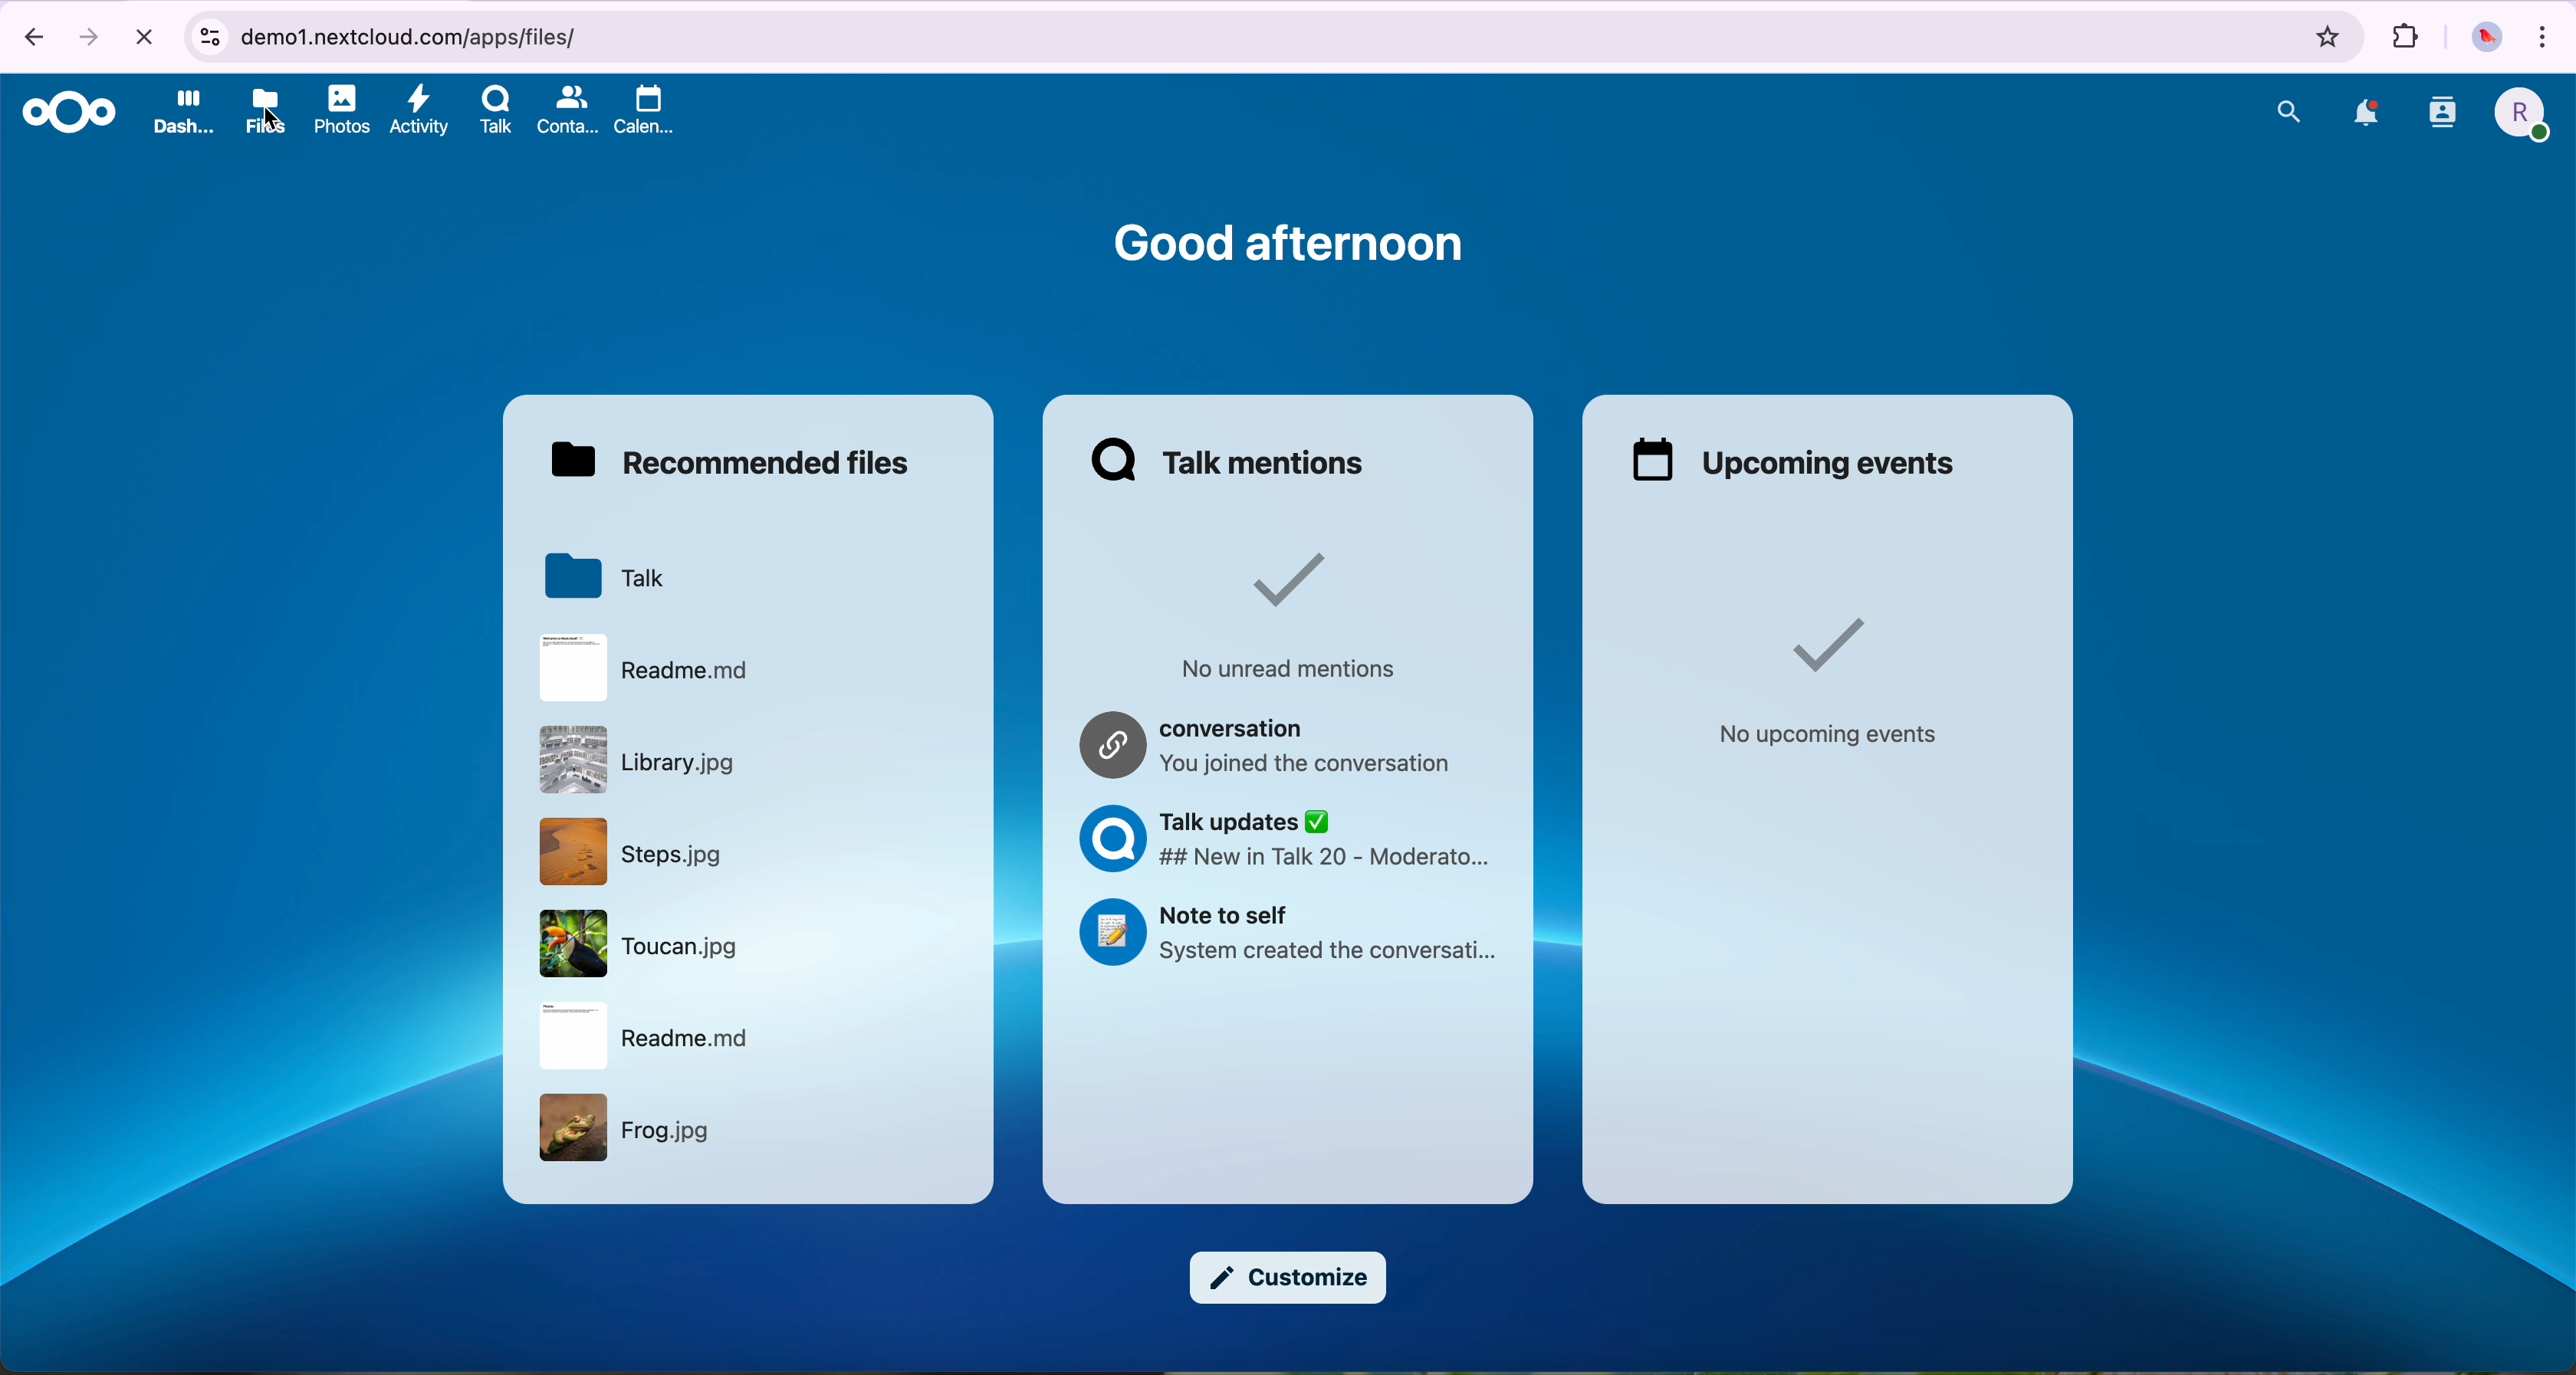  What do you see at coordinates (2441, 120) in the screenshot?
I see `contacts` at bounding box center [2441, 120].